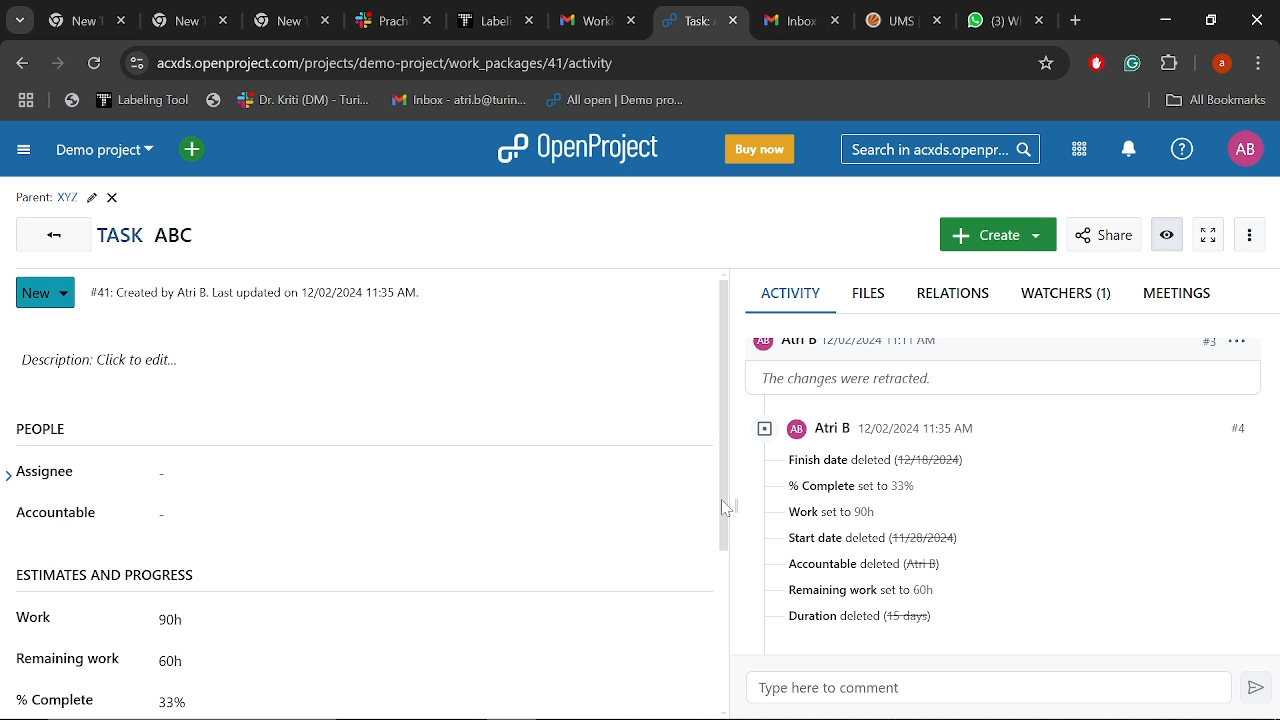  What do you see at coordinates (28, 100) in the screenshot?
I see `Tab groups` at bounding box center [28, 100].